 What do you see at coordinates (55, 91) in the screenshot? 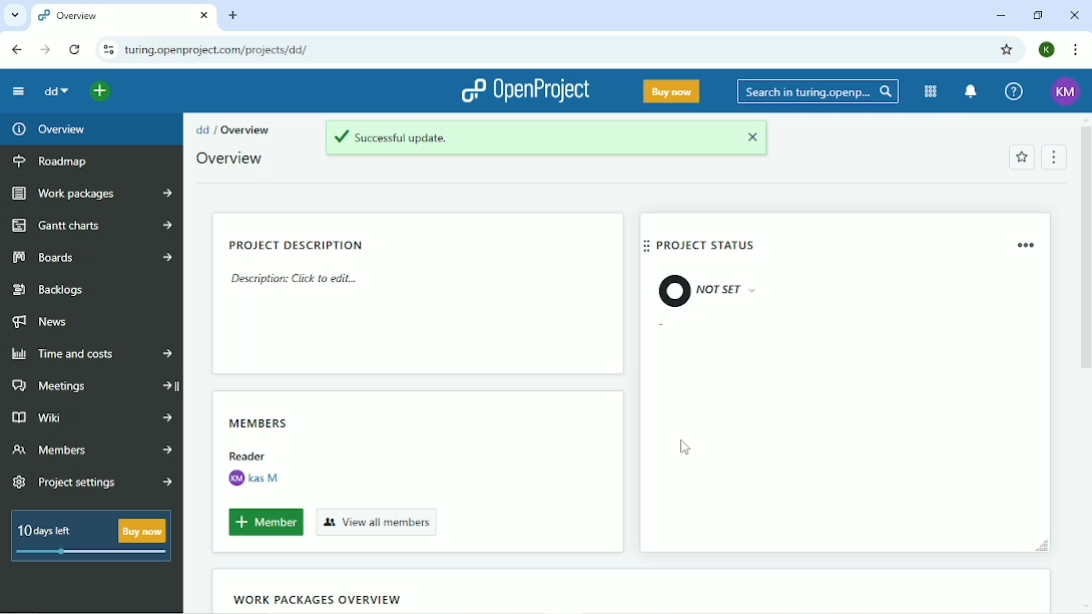
I see `dd` at bounding box center [55, 91].